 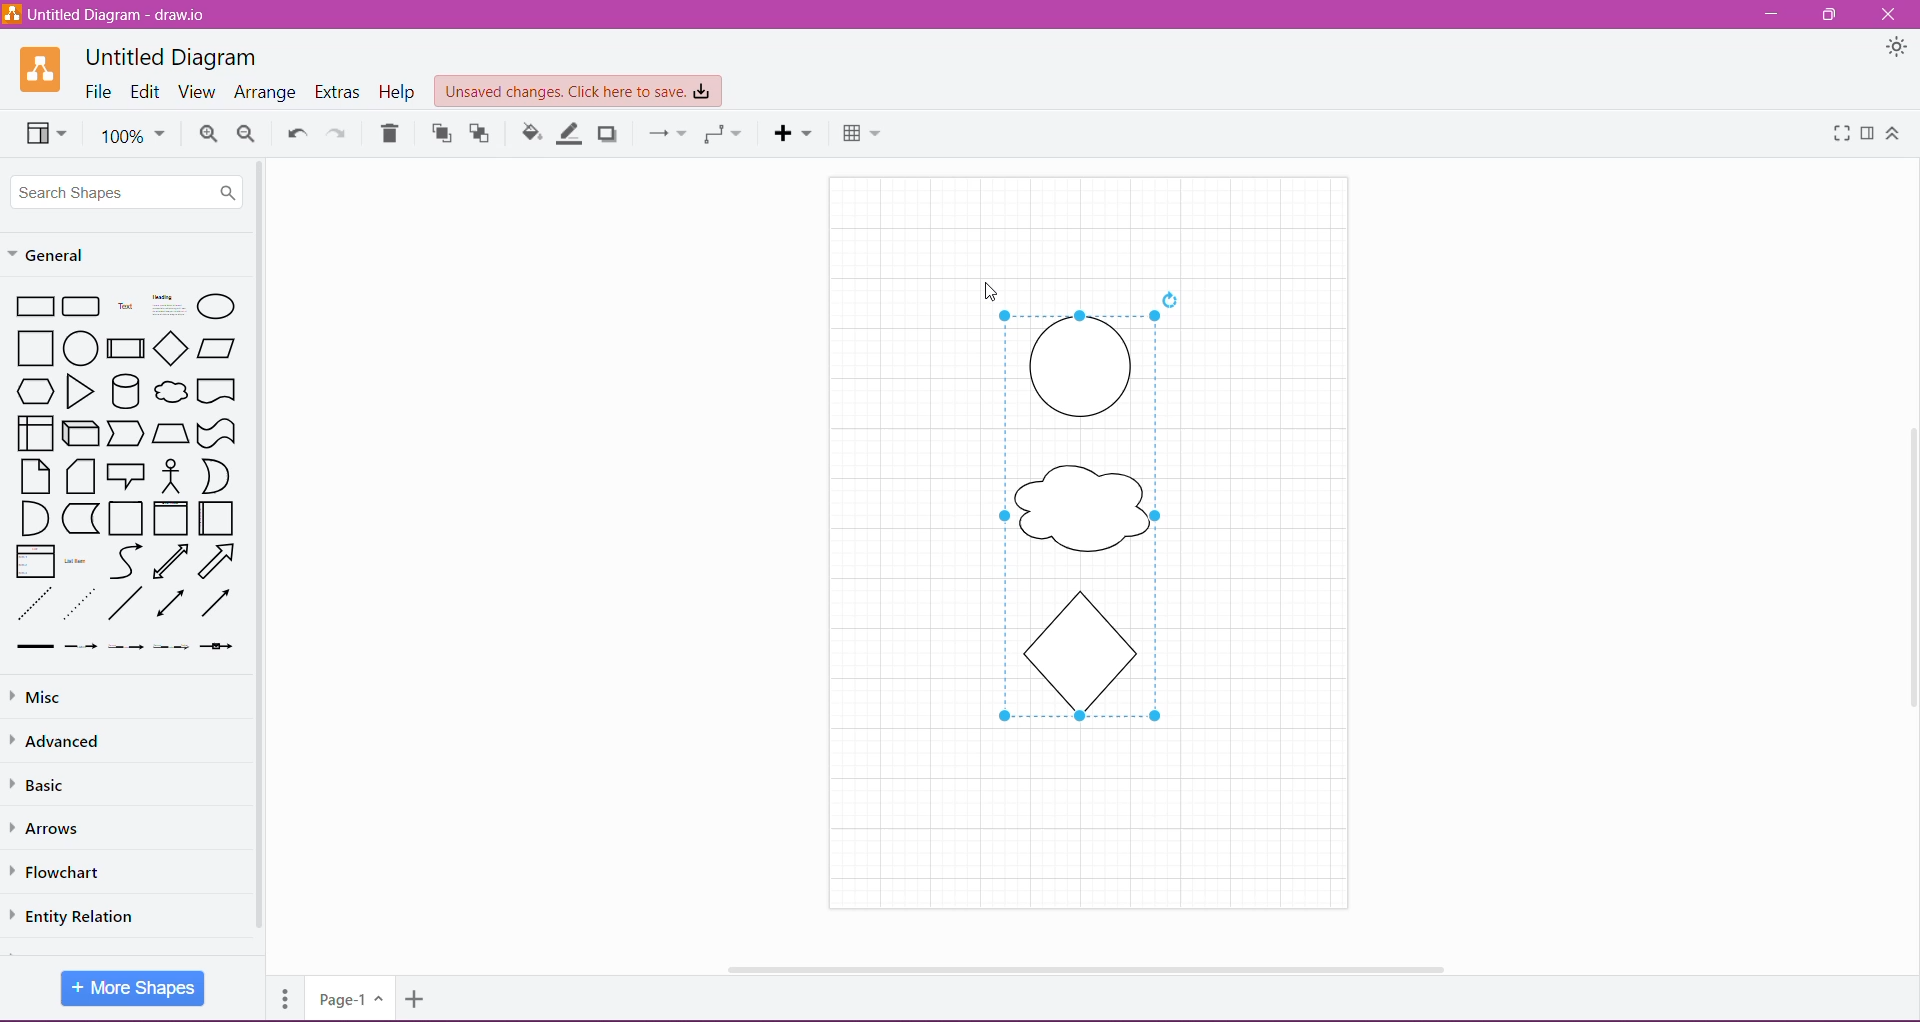 I want to click on Undo, so click(x=295, y=131).